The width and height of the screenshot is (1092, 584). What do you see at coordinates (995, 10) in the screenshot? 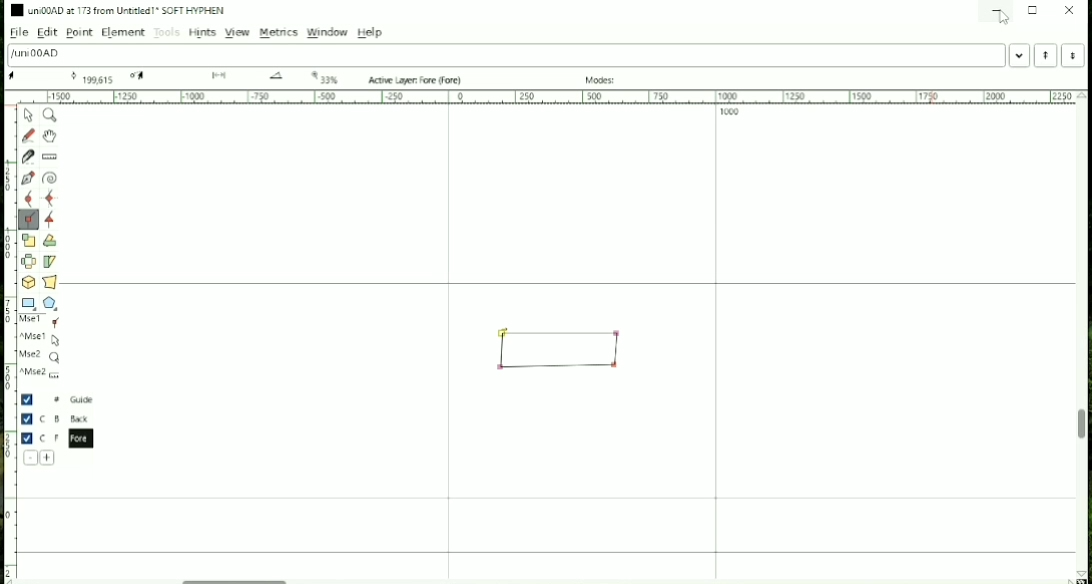
I see `Minimize` at bounding box center [995, 10].